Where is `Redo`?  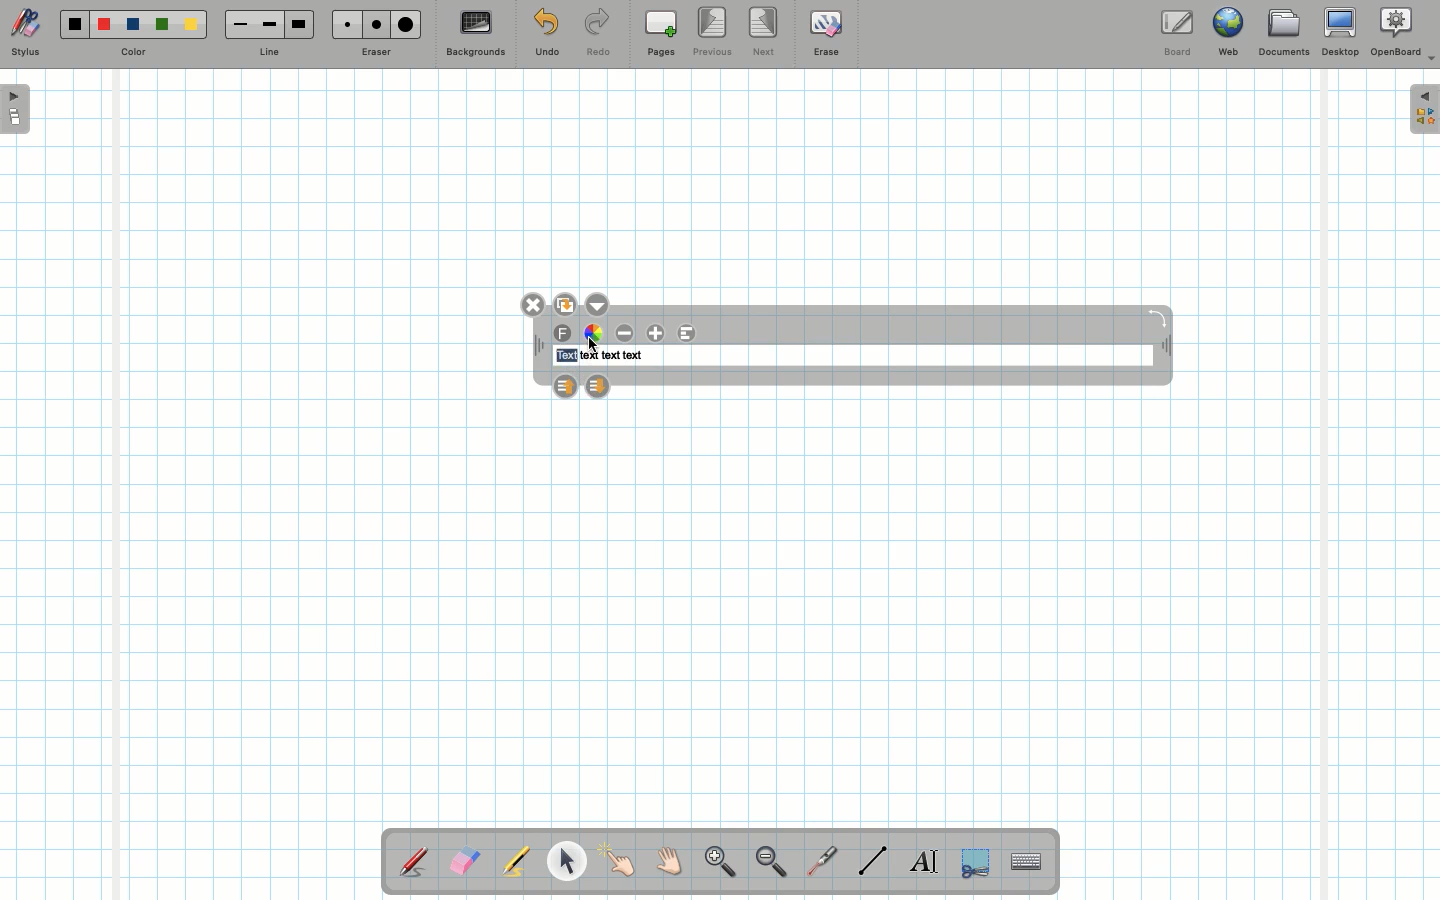 Redo is located at coordinates (598, 36).